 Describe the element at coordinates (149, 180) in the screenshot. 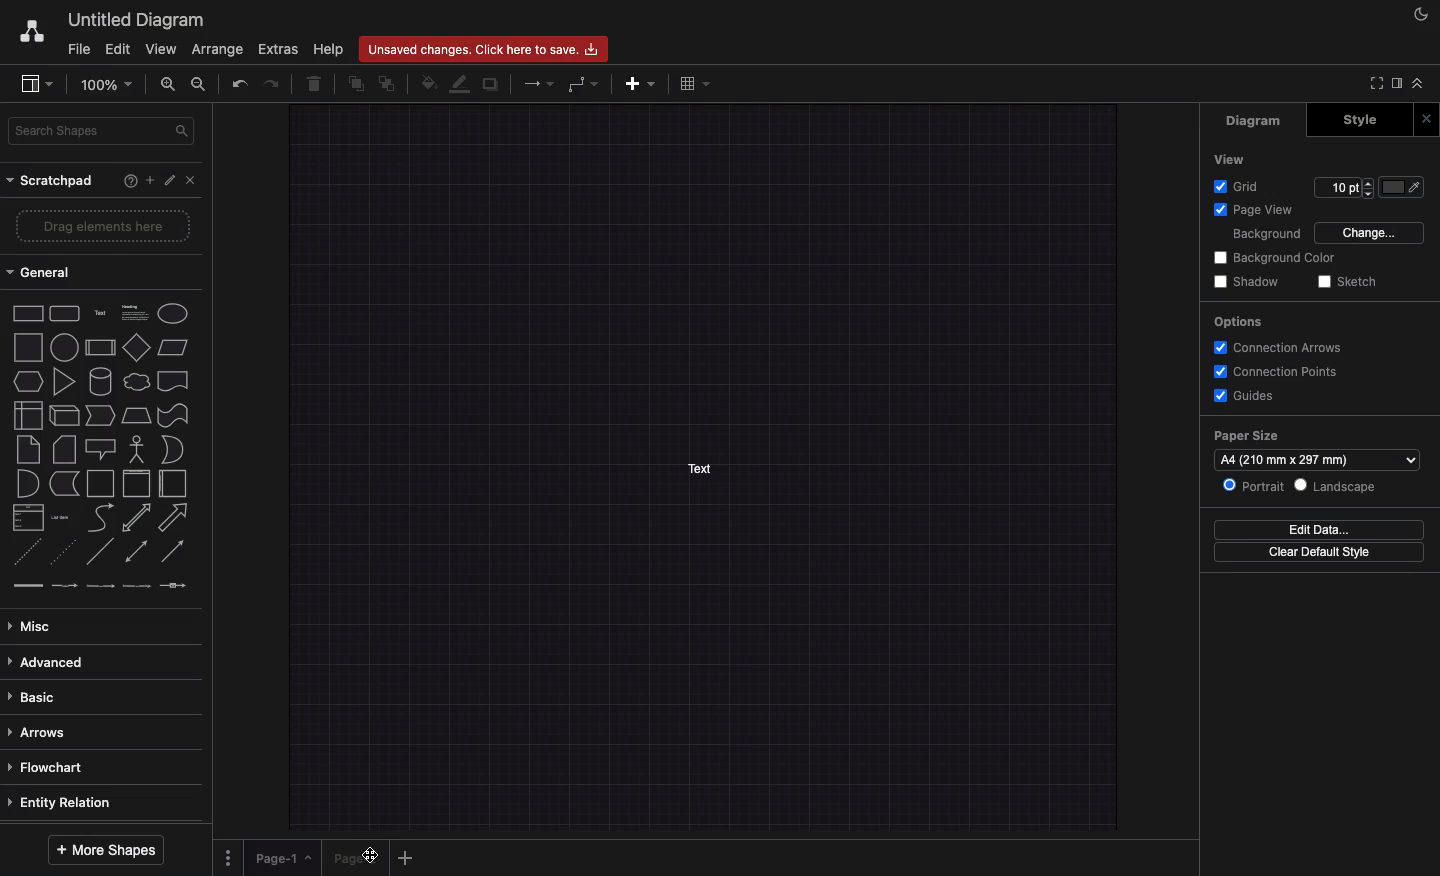

I see `Add` at that location.